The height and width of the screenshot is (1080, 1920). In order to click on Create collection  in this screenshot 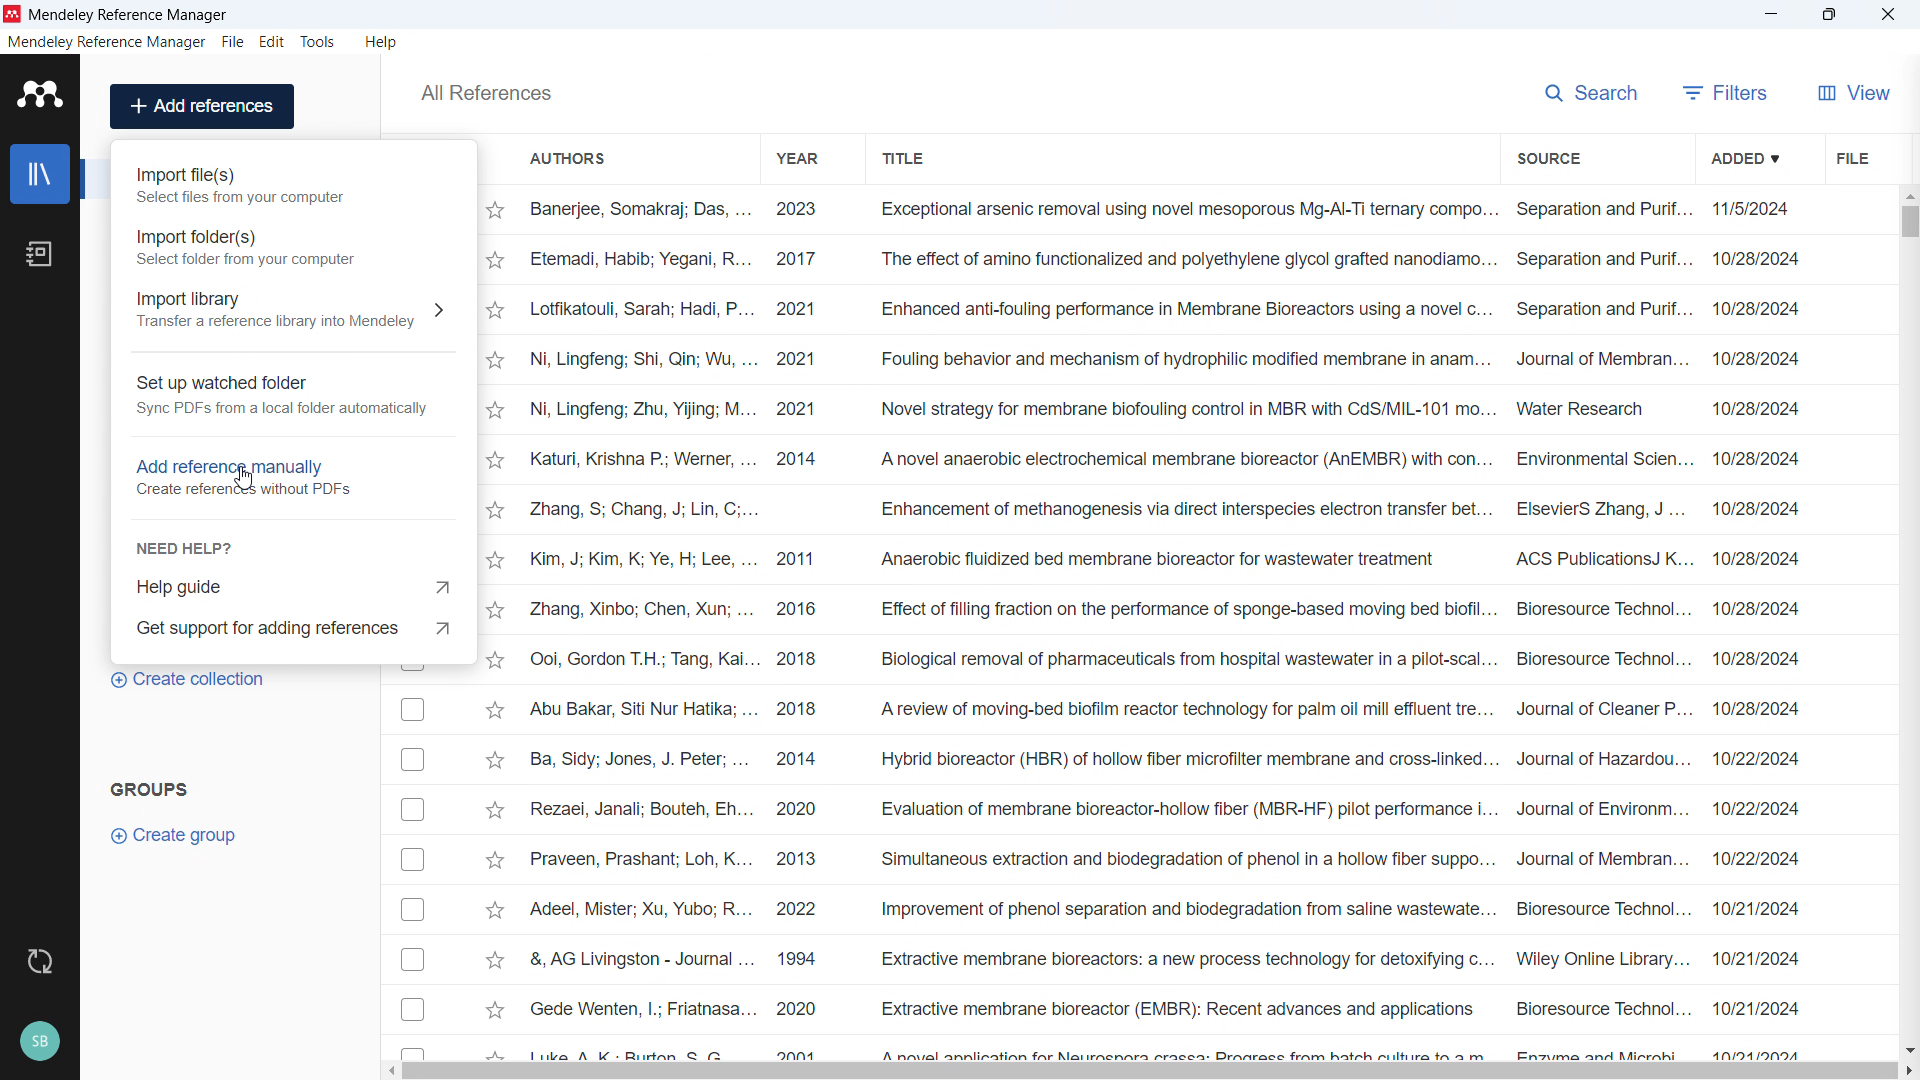, I will do `click(190, 680)`.